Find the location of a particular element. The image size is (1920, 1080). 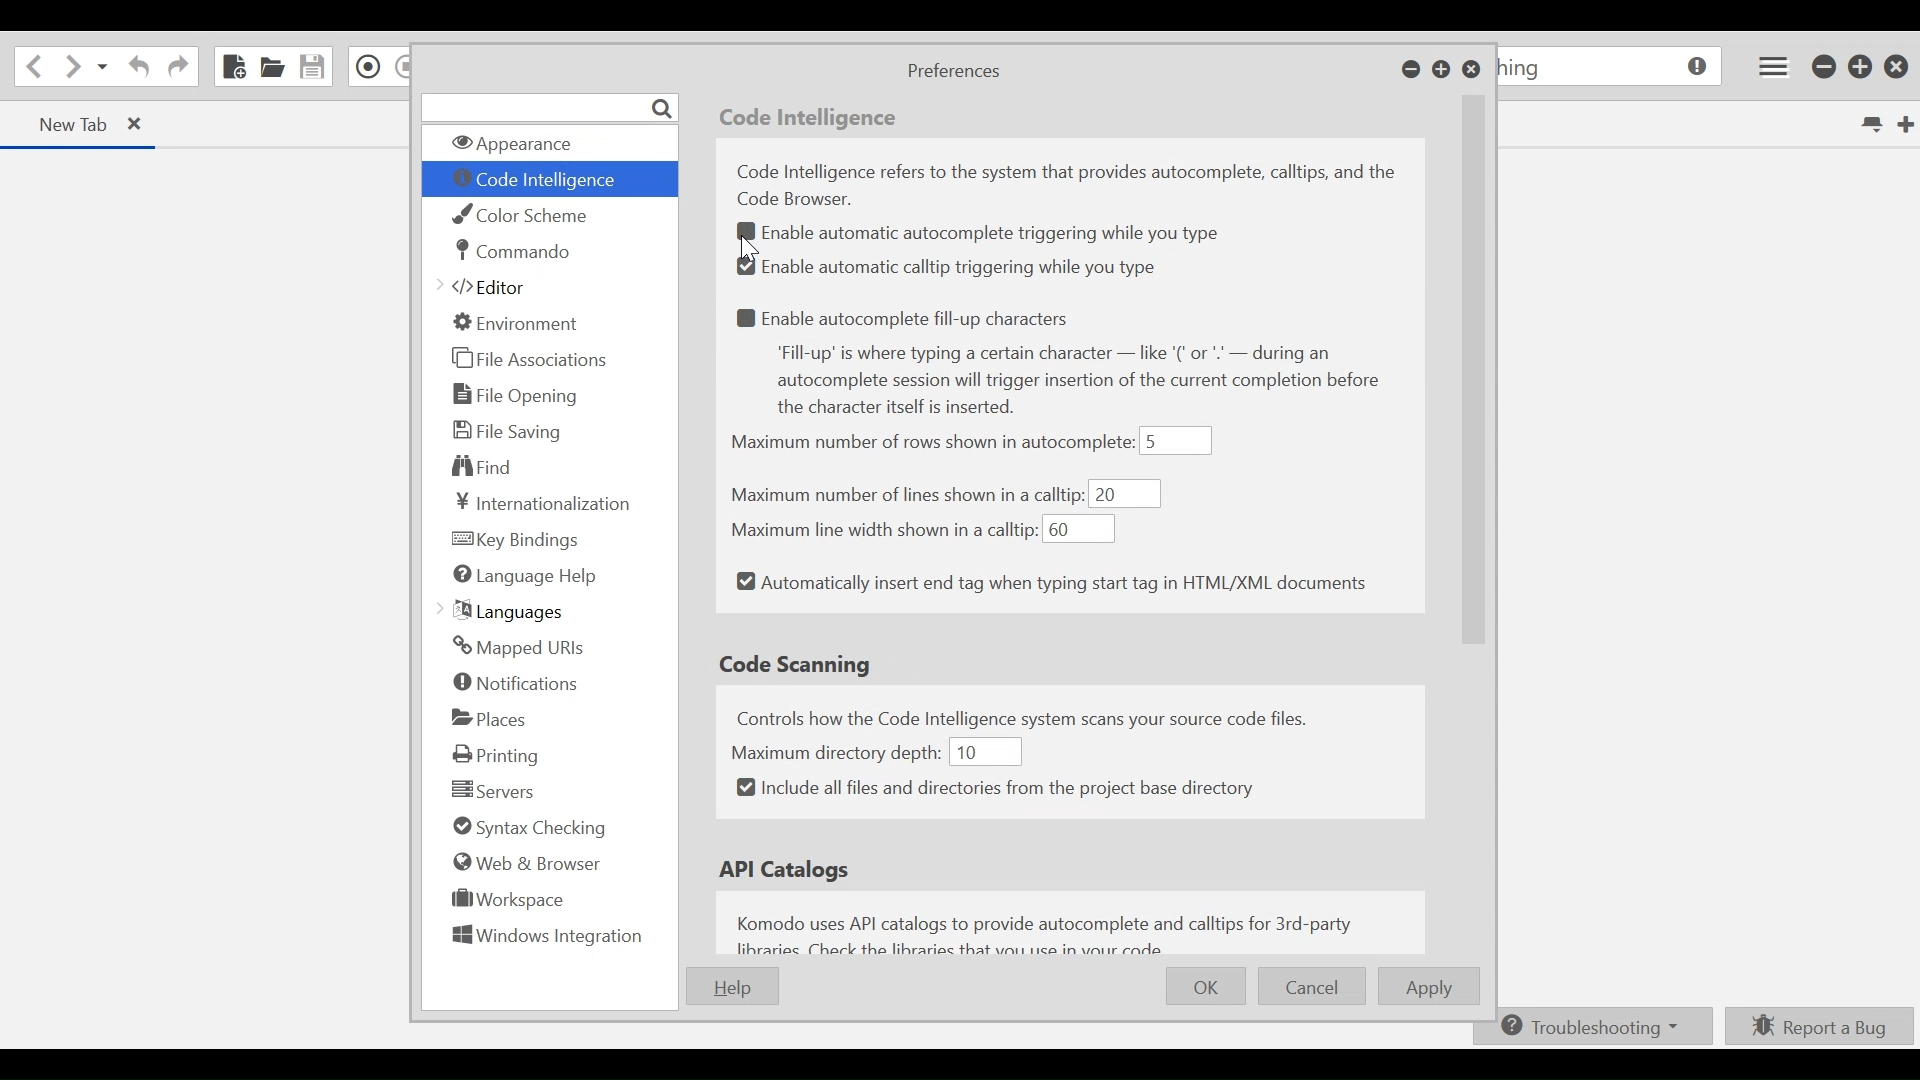

Mapped URLs is located at coordinates (517, 647).